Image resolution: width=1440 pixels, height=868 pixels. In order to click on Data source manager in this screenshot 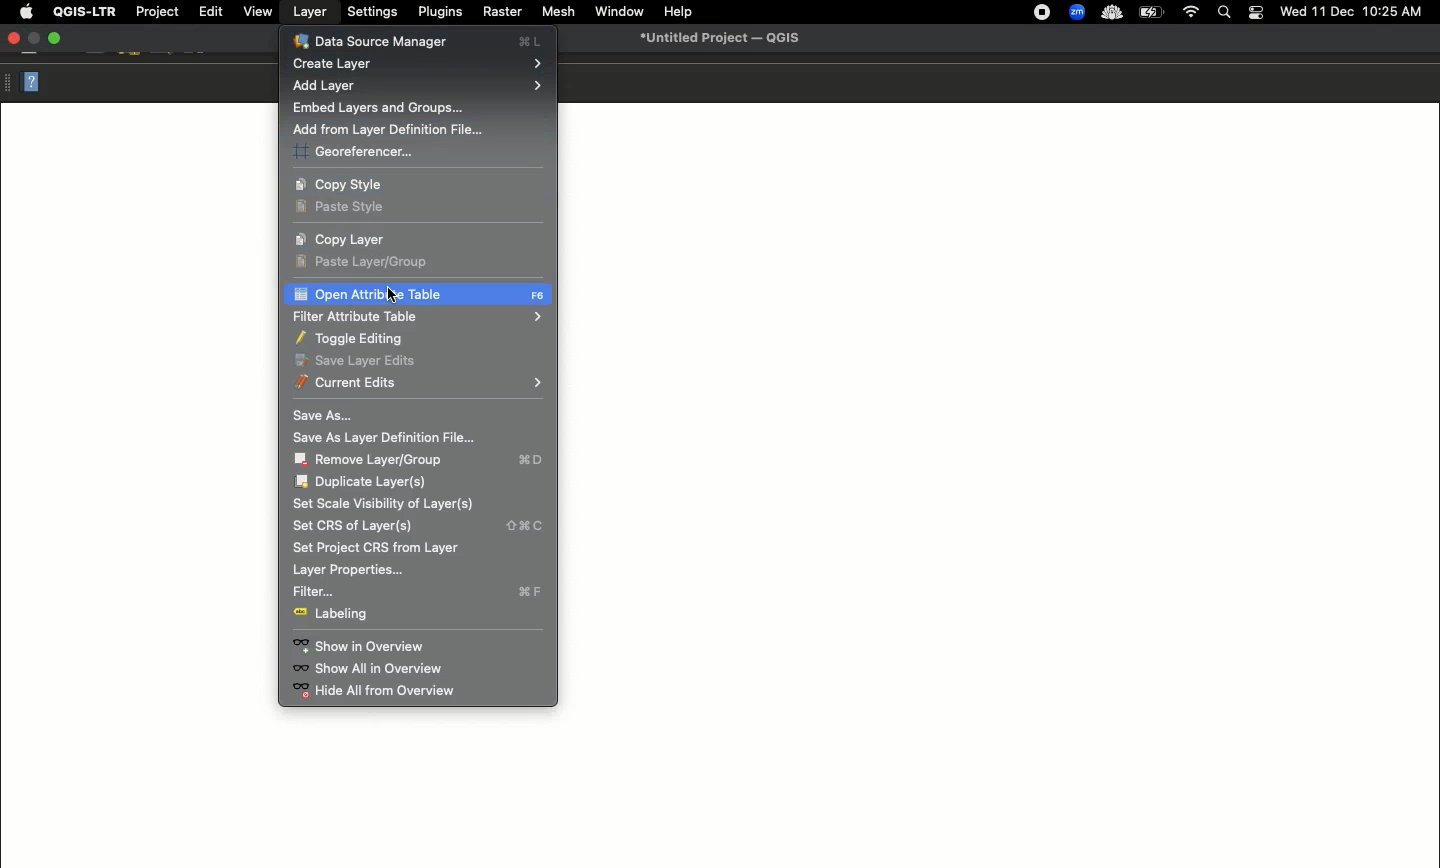, I will do `click(418, 40)`.